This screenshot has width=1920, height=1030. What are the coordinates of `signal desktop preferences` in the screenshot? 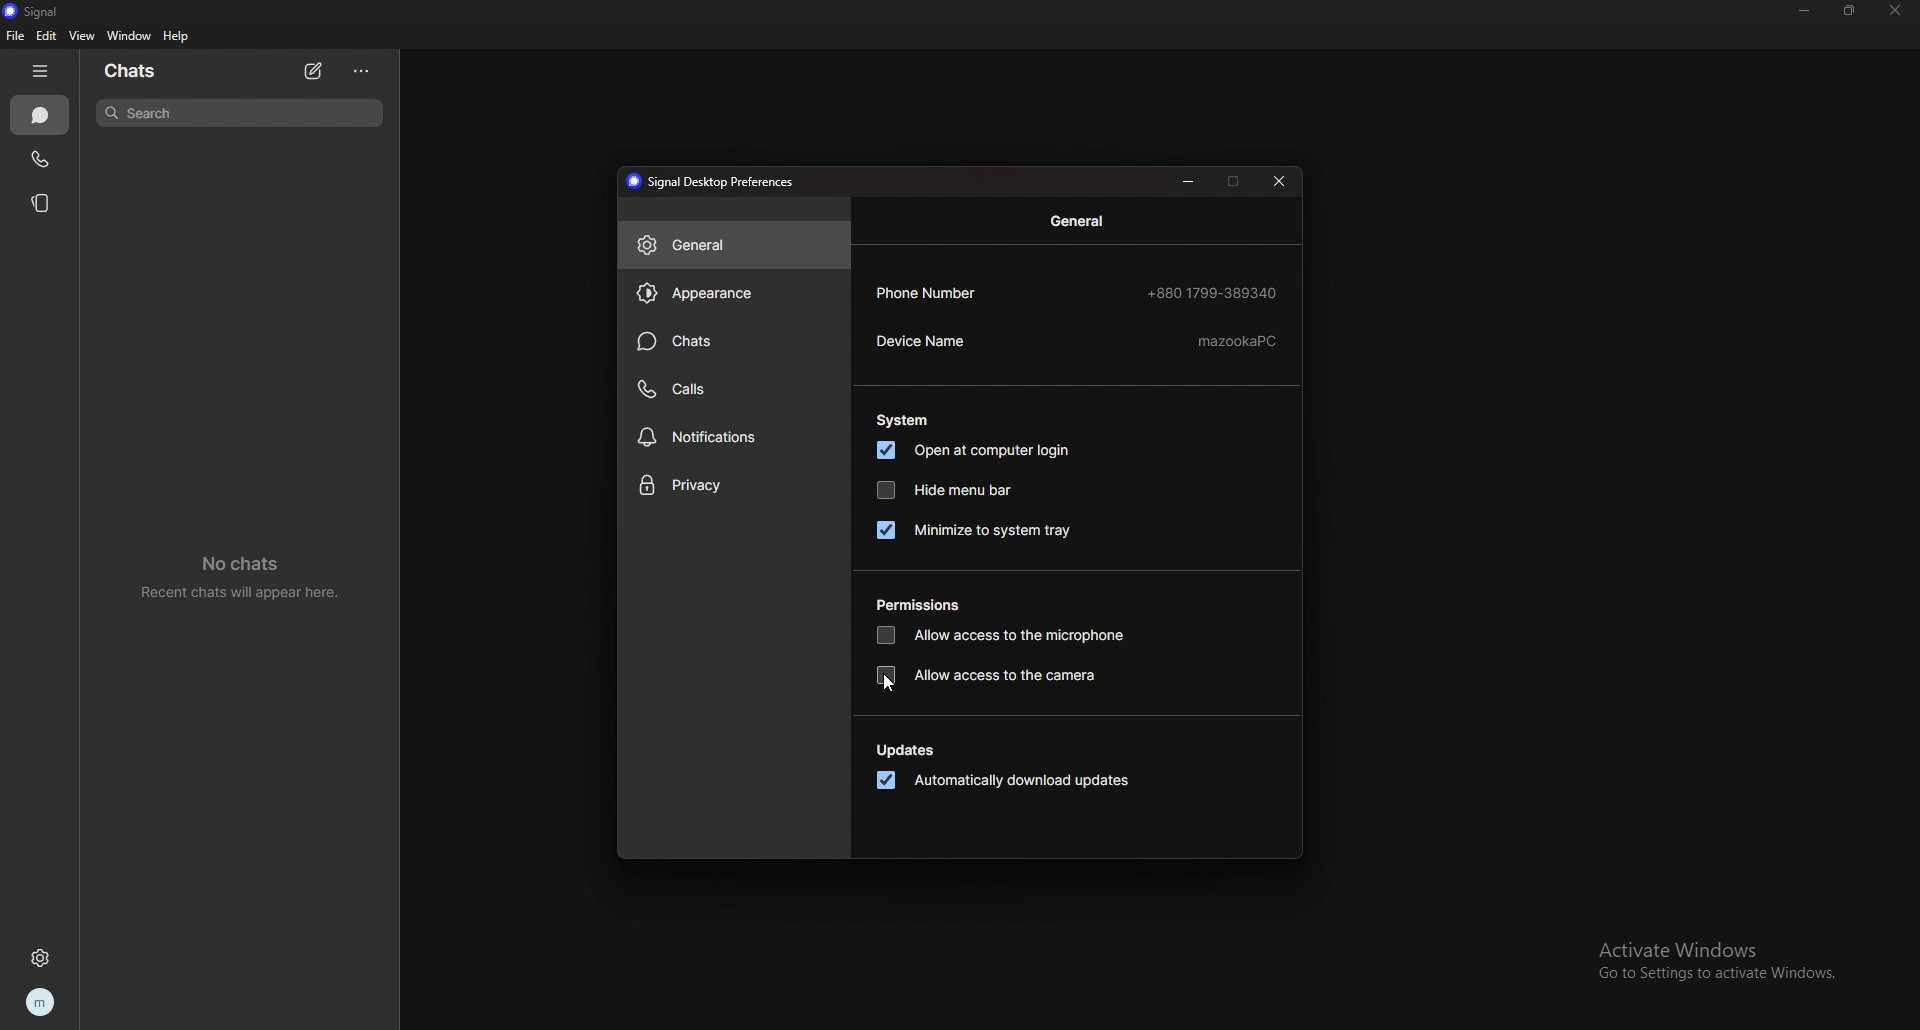 It's located at (714, 182).